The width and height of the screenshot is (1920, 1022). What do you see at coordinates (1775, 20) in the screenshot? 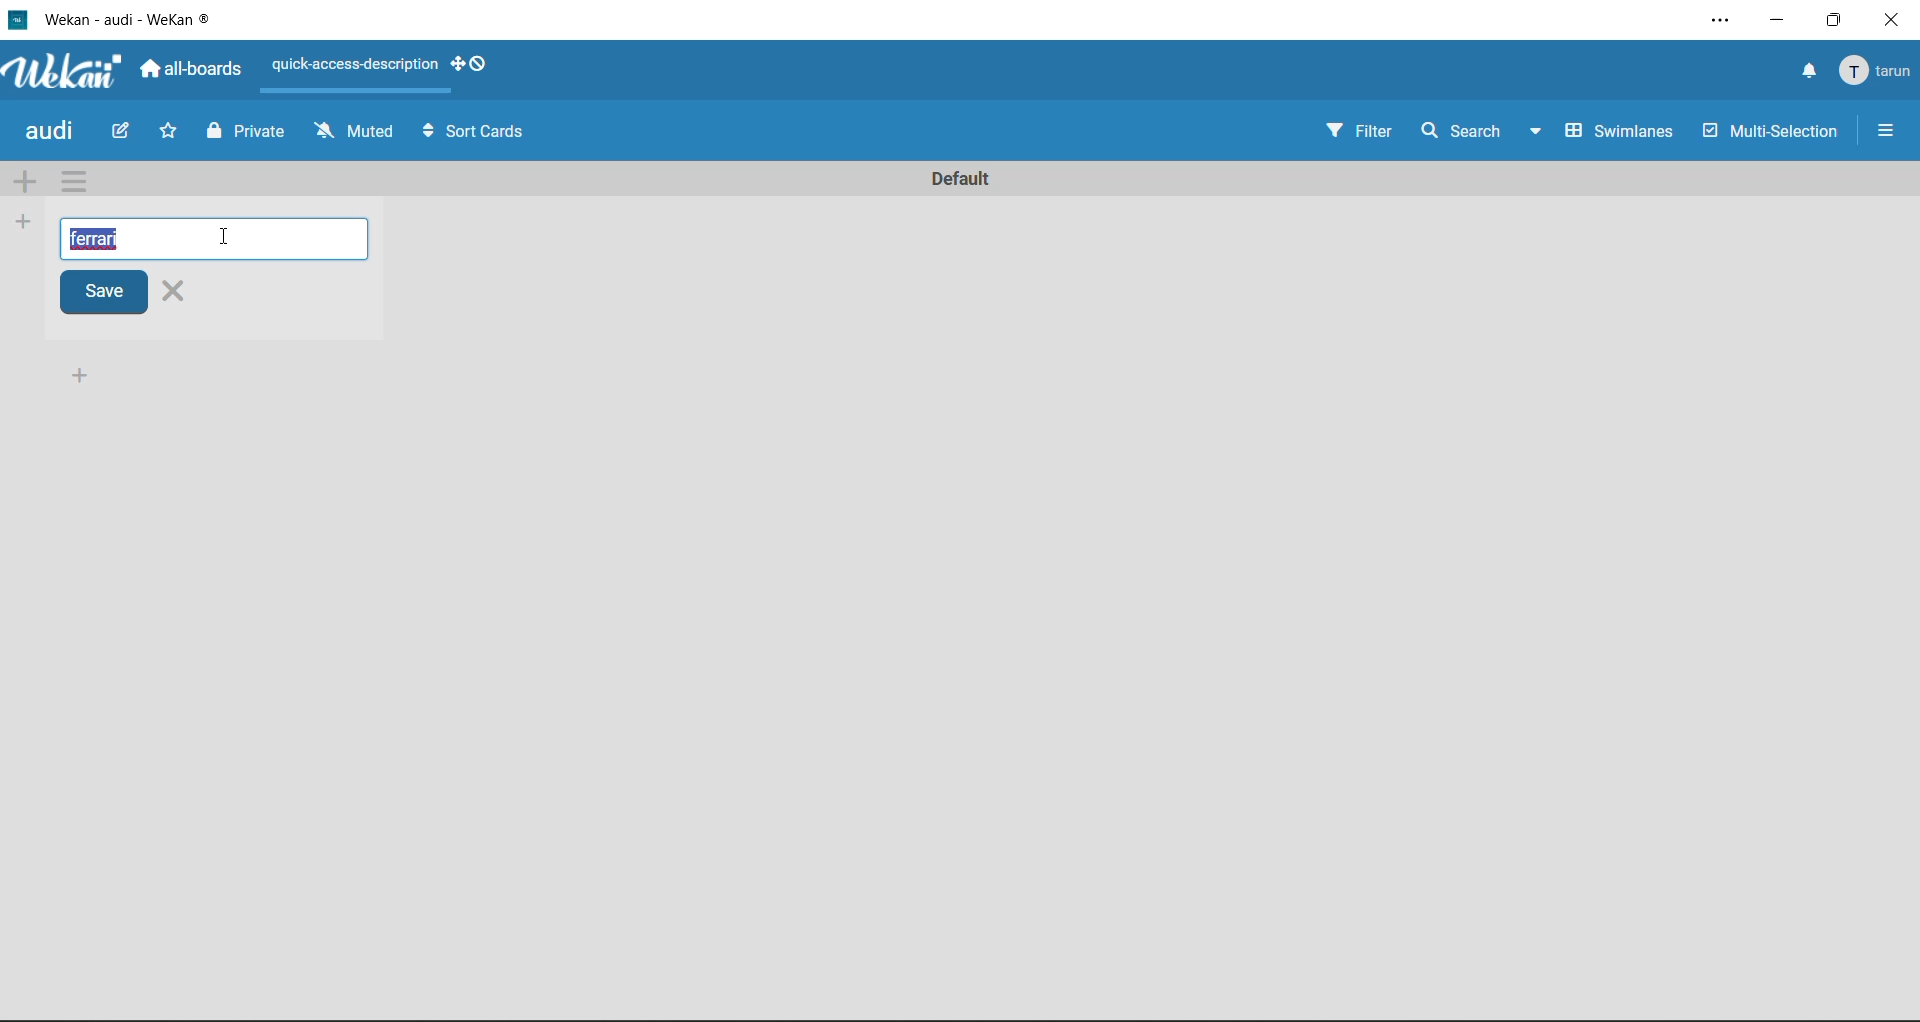
I see `` at bounding box center [1775, 20].